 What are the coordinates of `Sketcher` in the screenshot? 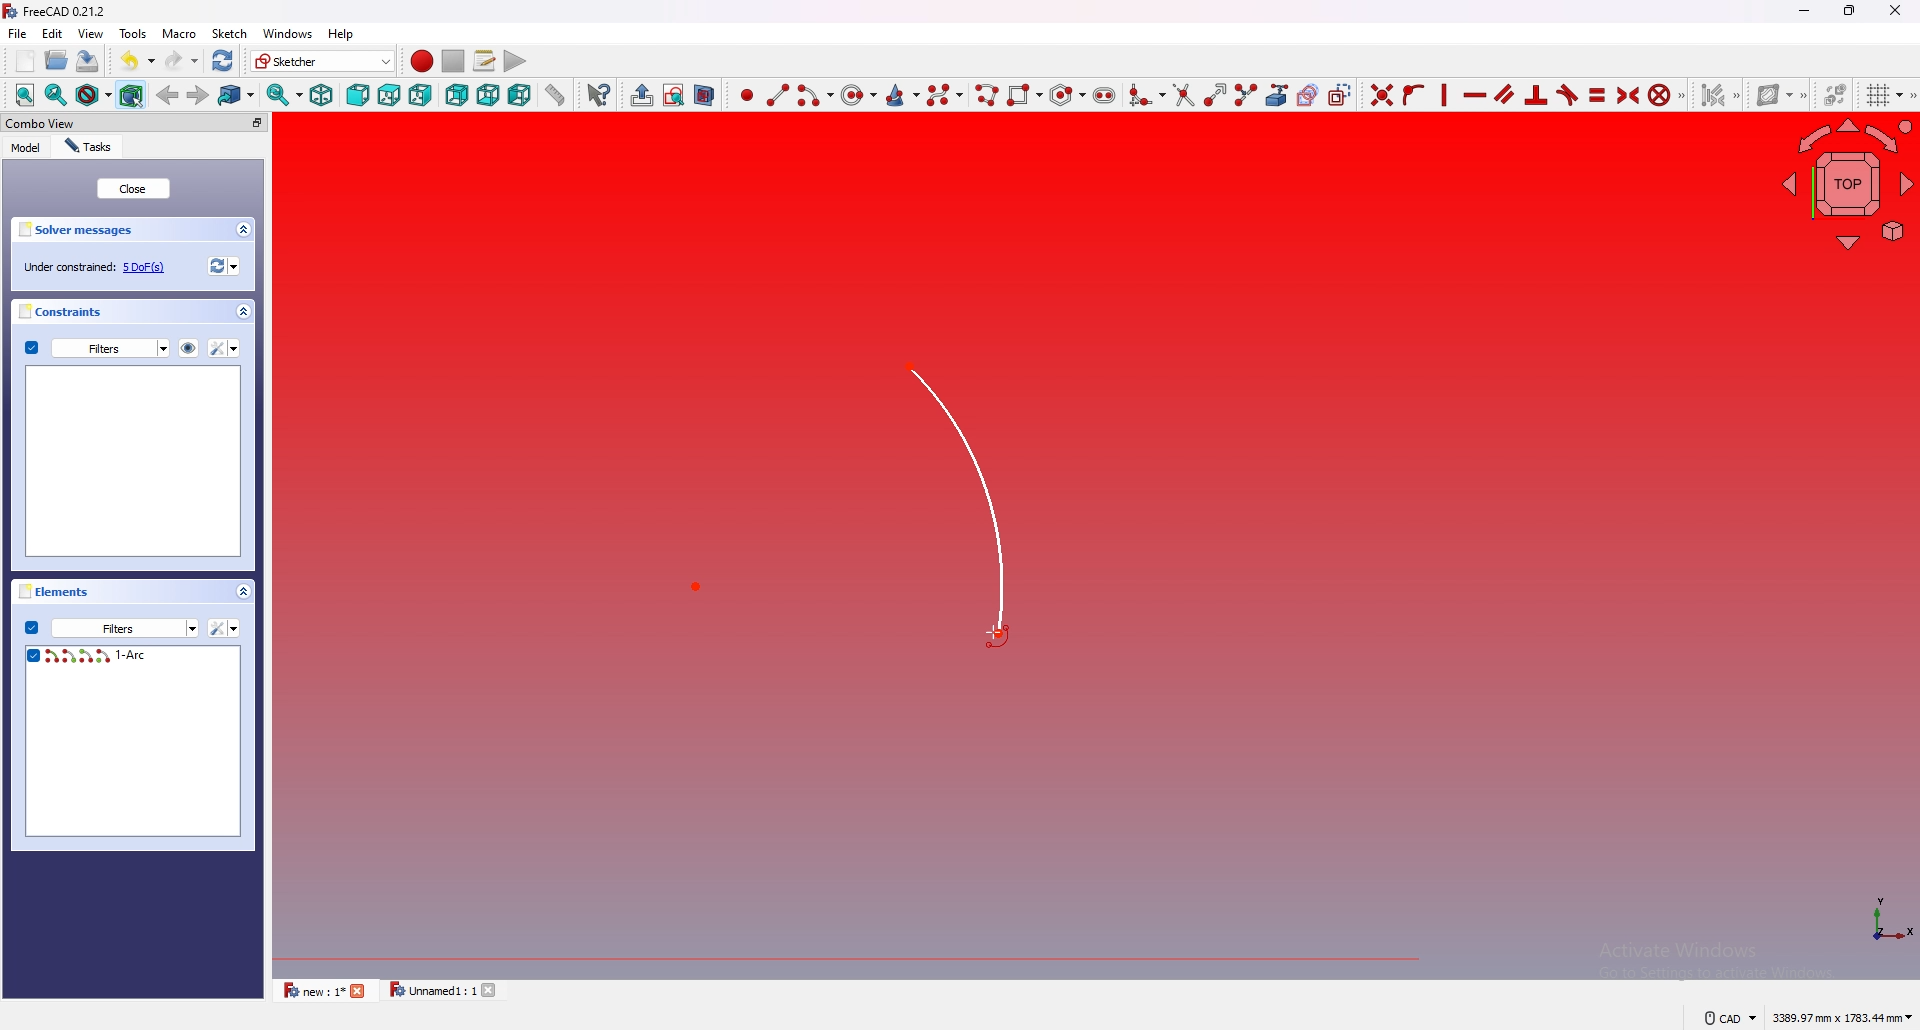 It's located at (323, 61).